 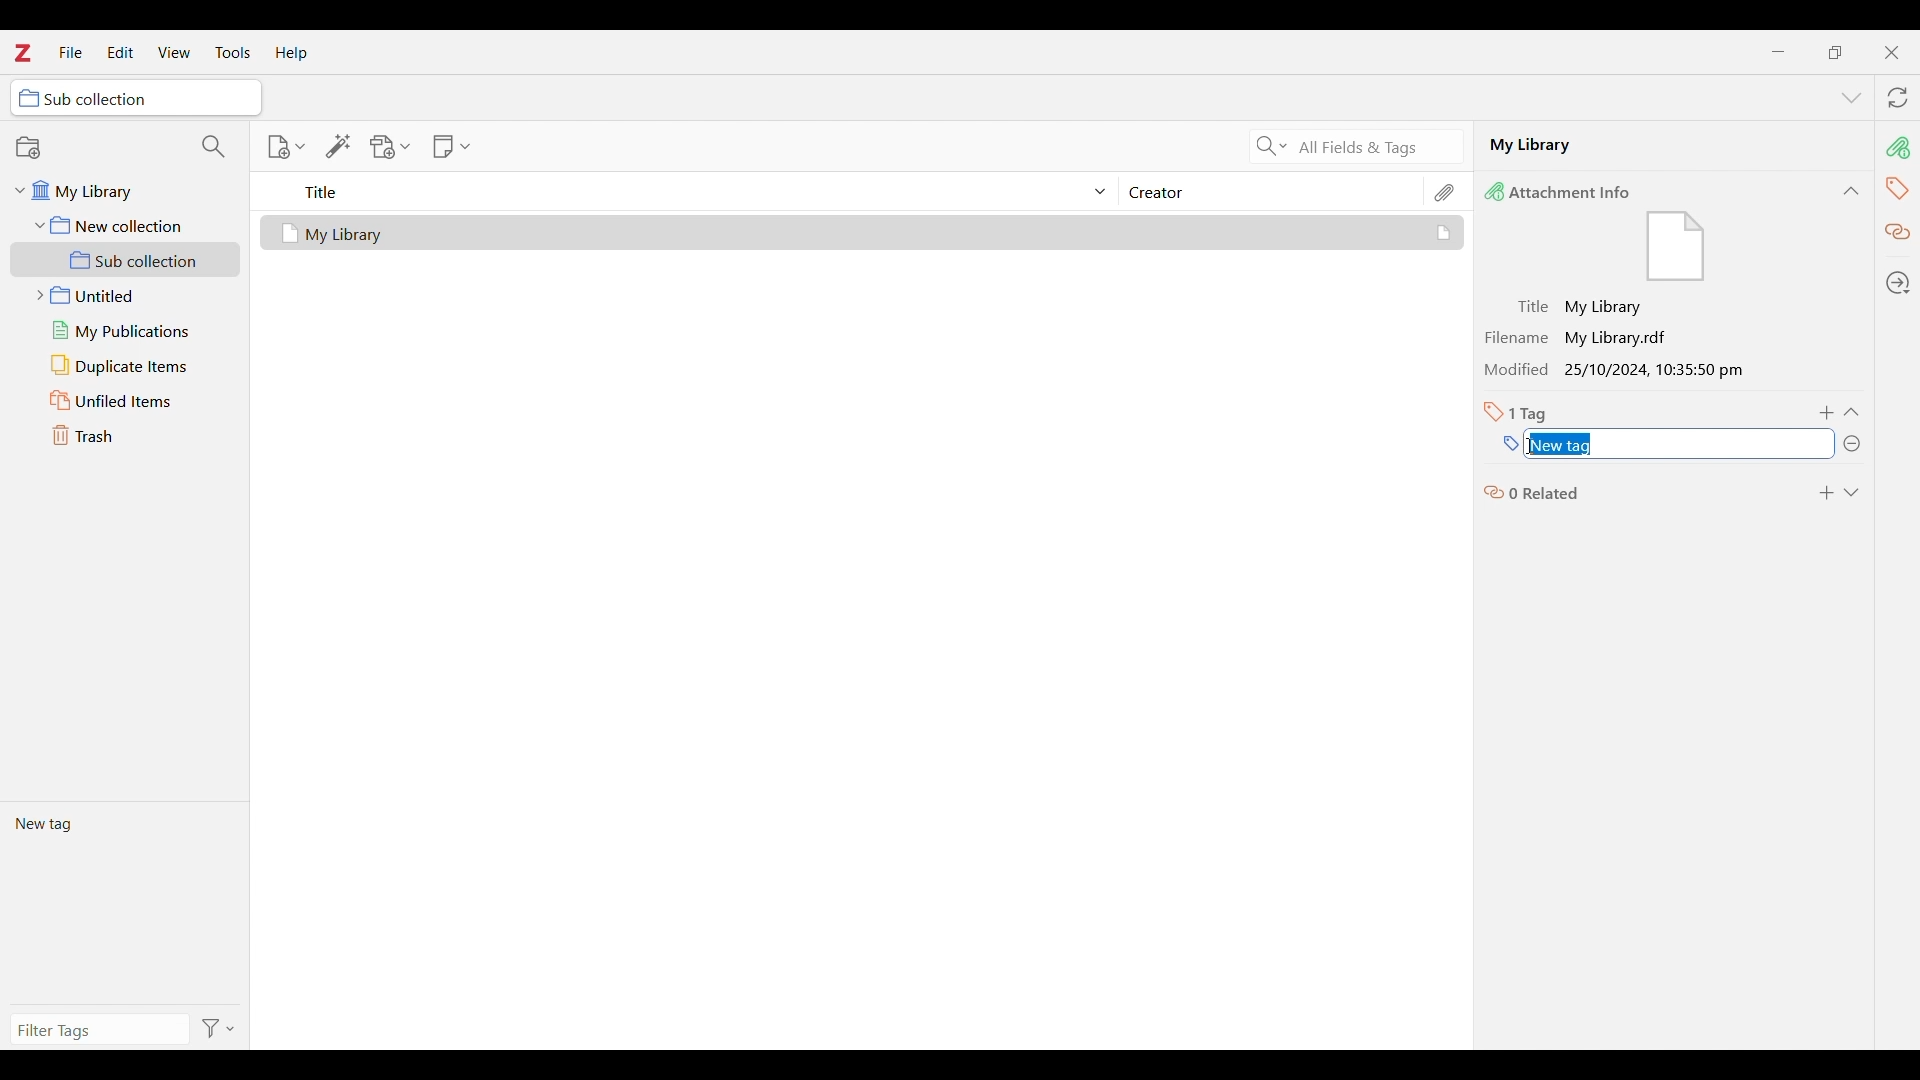 I want to click on Add attachment options, so click(x=391, y=147).